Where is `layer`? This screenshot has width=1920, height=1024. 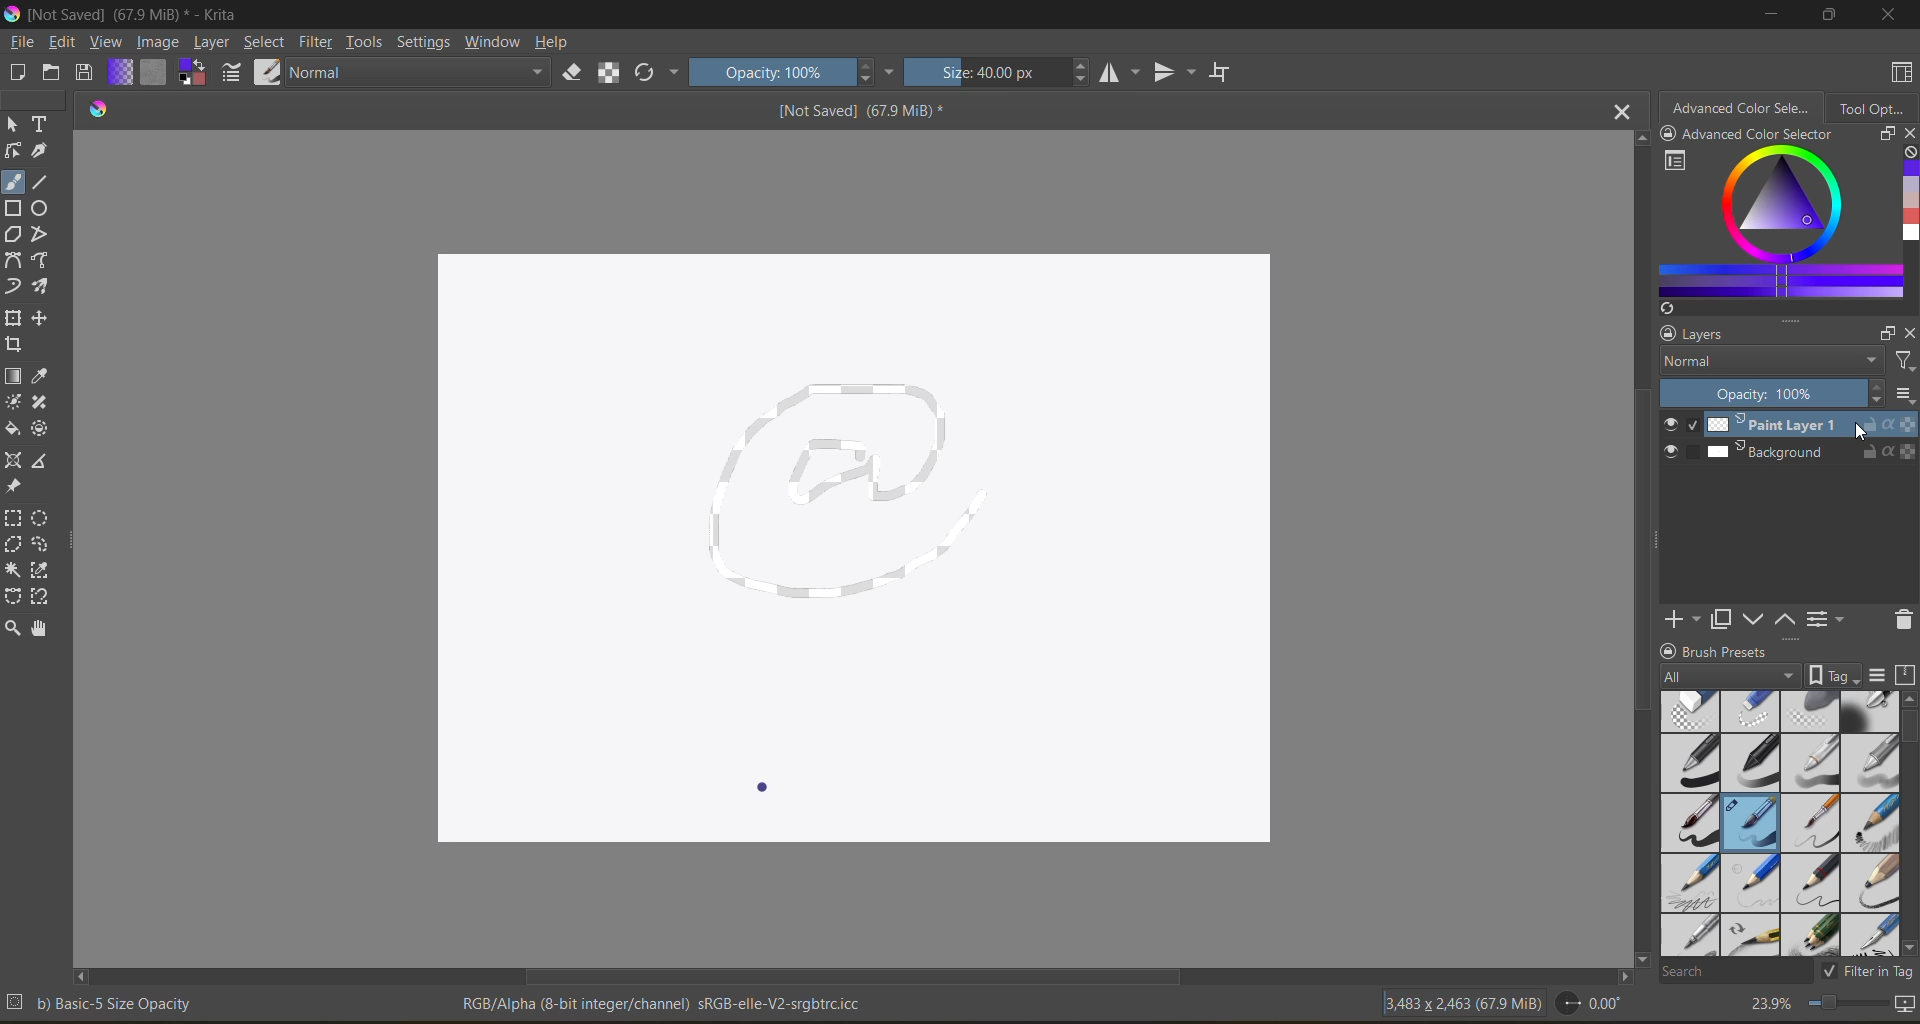
layer is located at coordinates (211, 43).